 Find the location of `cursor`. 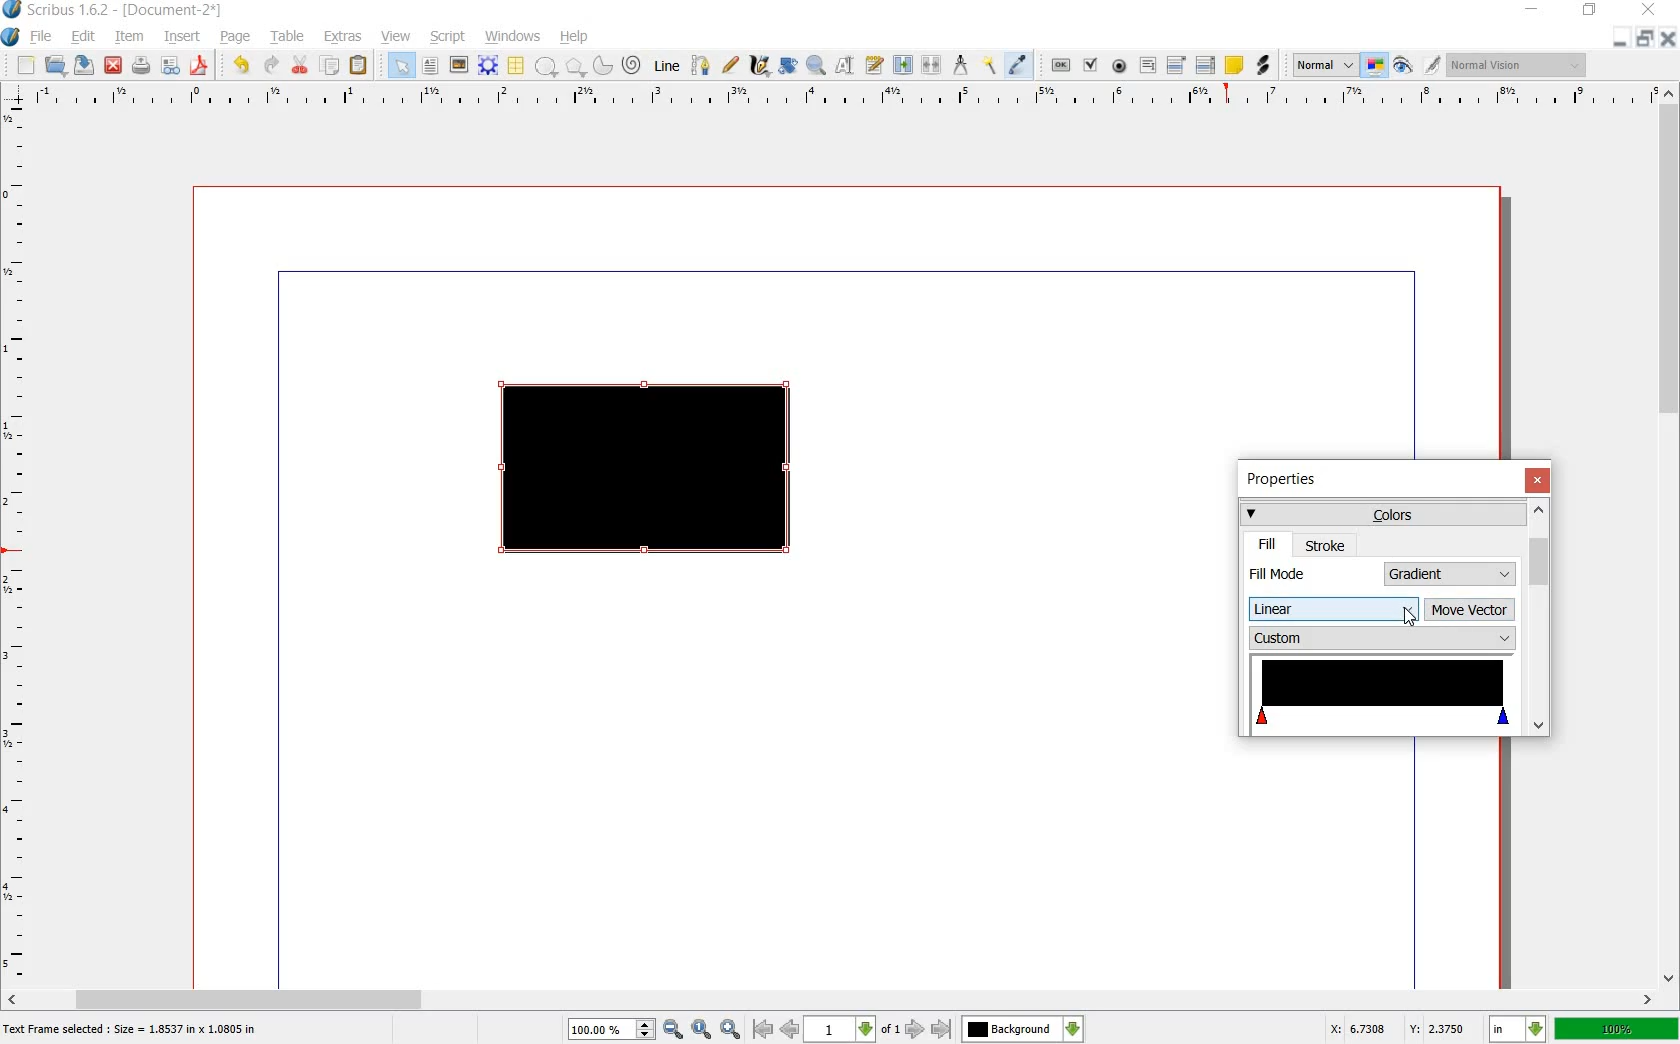

cursor is located at coordinates (1409, 619).